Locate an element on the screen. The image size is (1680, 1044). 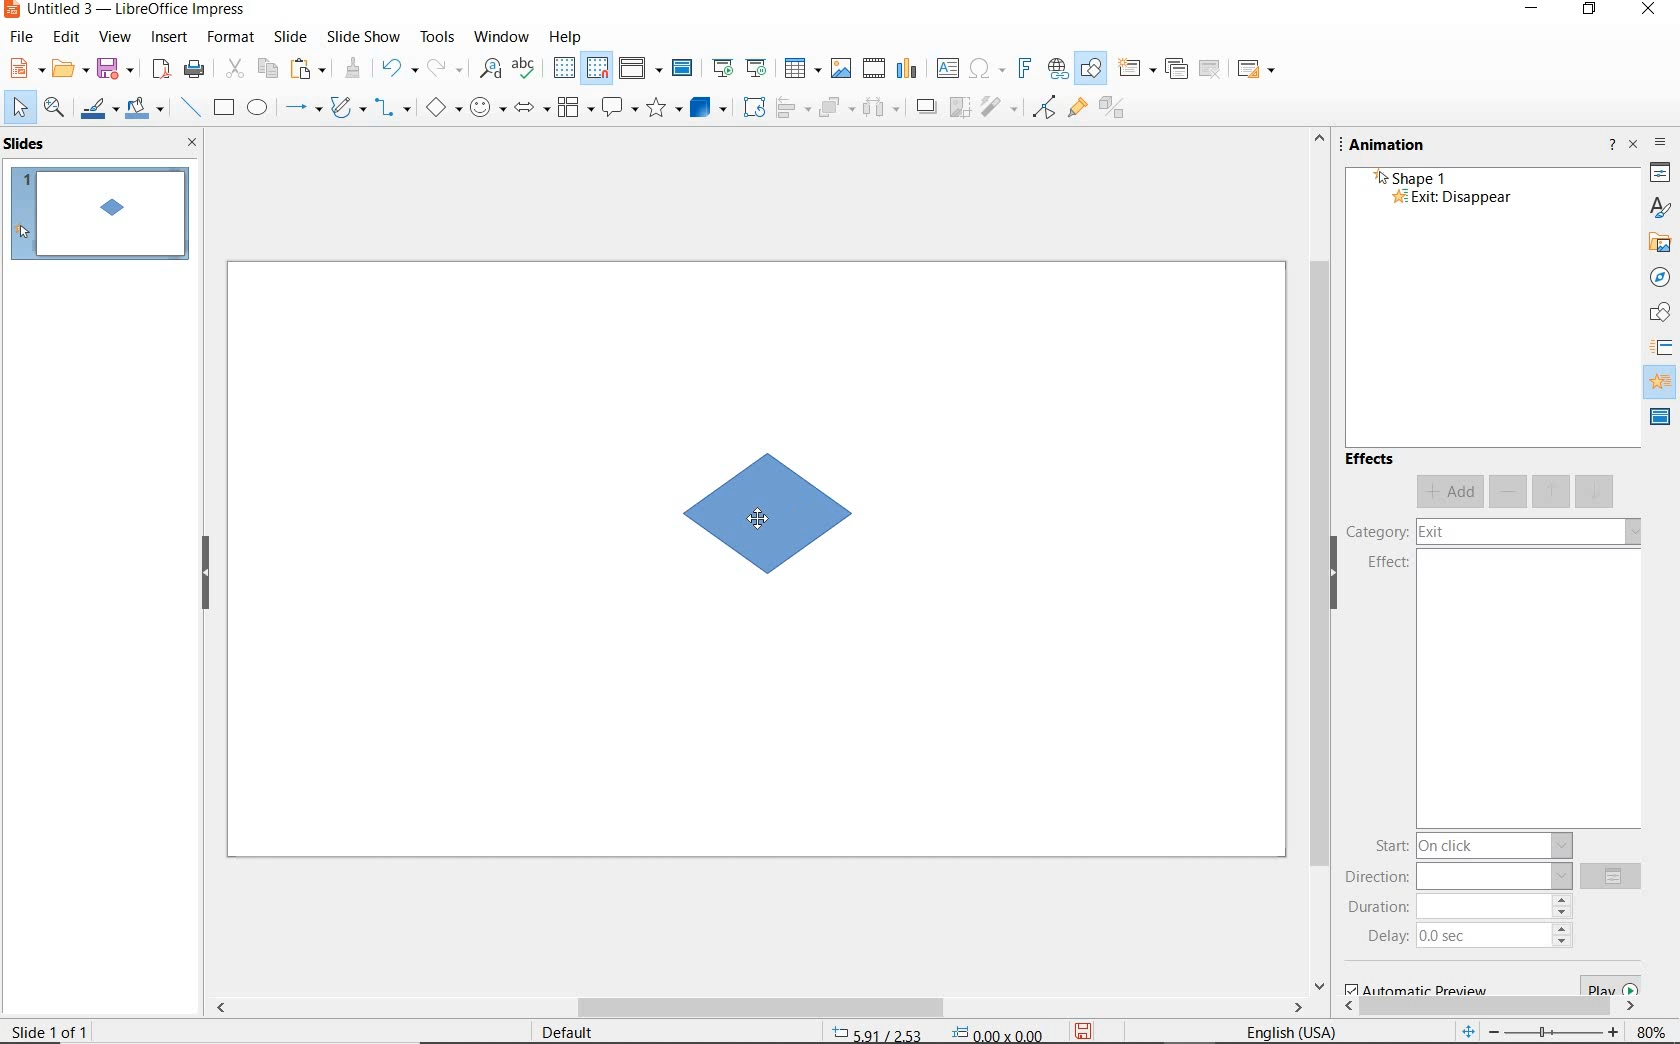
navigator is located at coordinates (1661, 277).